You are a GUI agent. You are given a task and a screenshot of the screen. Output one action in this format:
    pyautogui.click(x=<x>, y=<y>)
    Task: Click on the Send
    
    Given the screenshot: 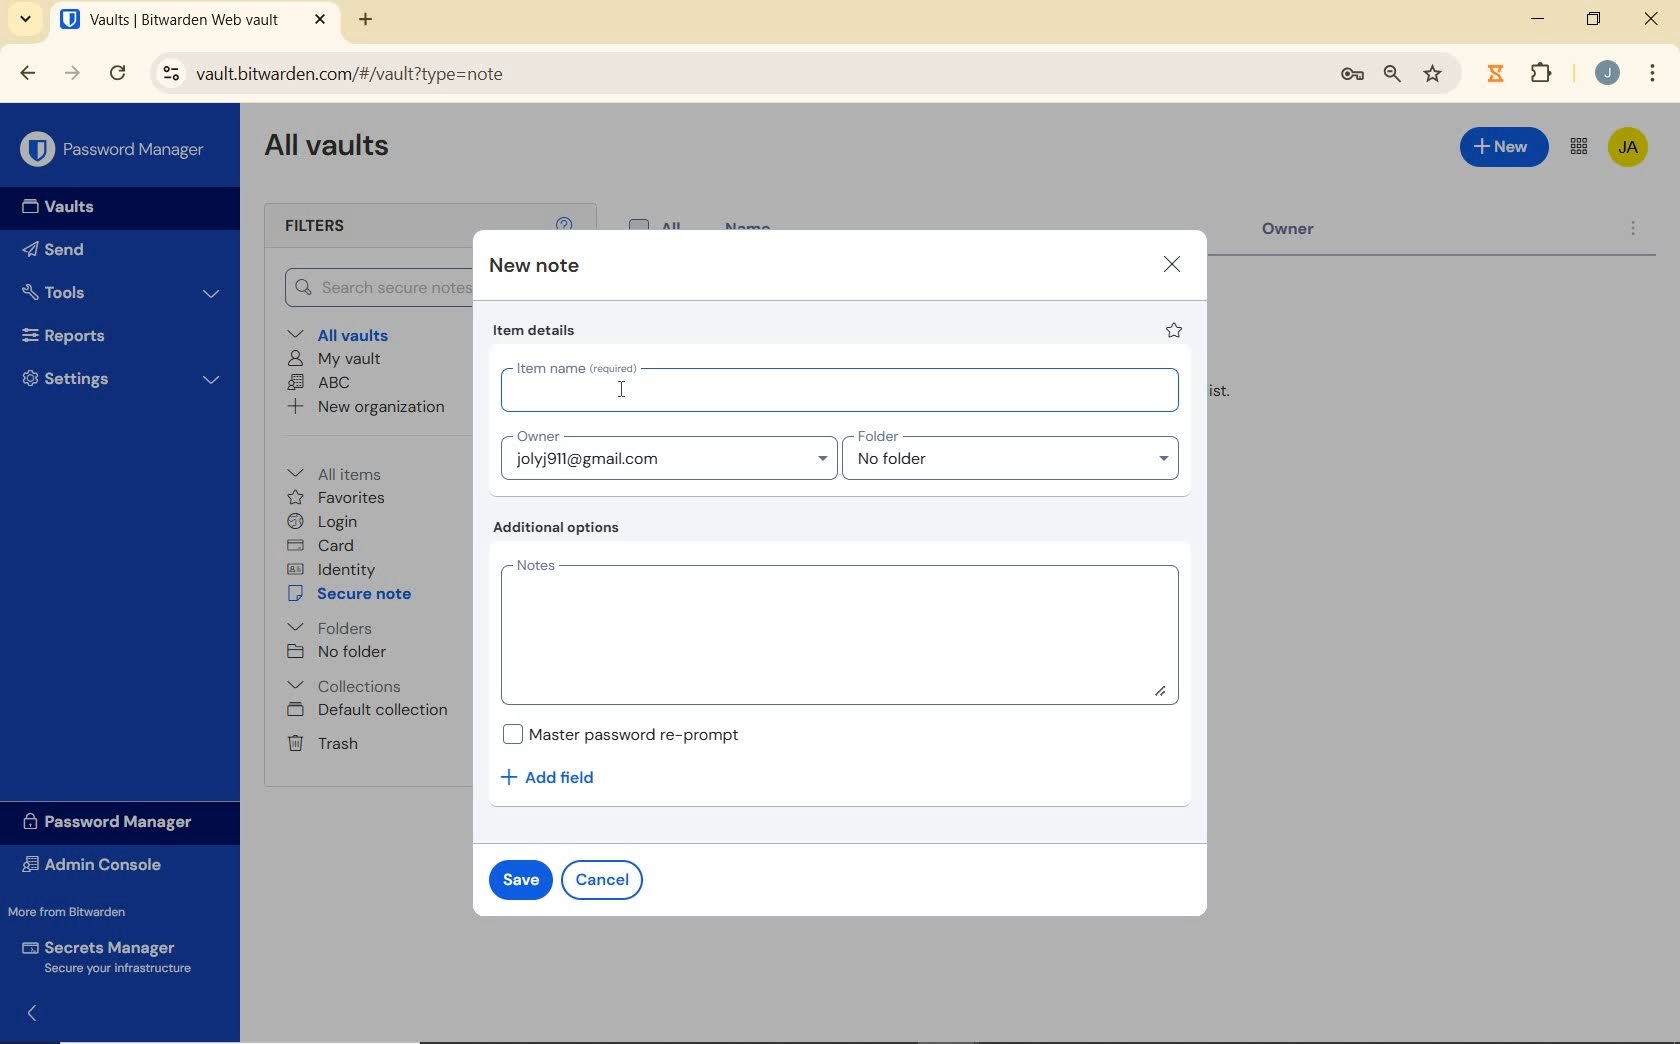 What is the action you would take?
    pyautogui.click(x=60, y=248)
    